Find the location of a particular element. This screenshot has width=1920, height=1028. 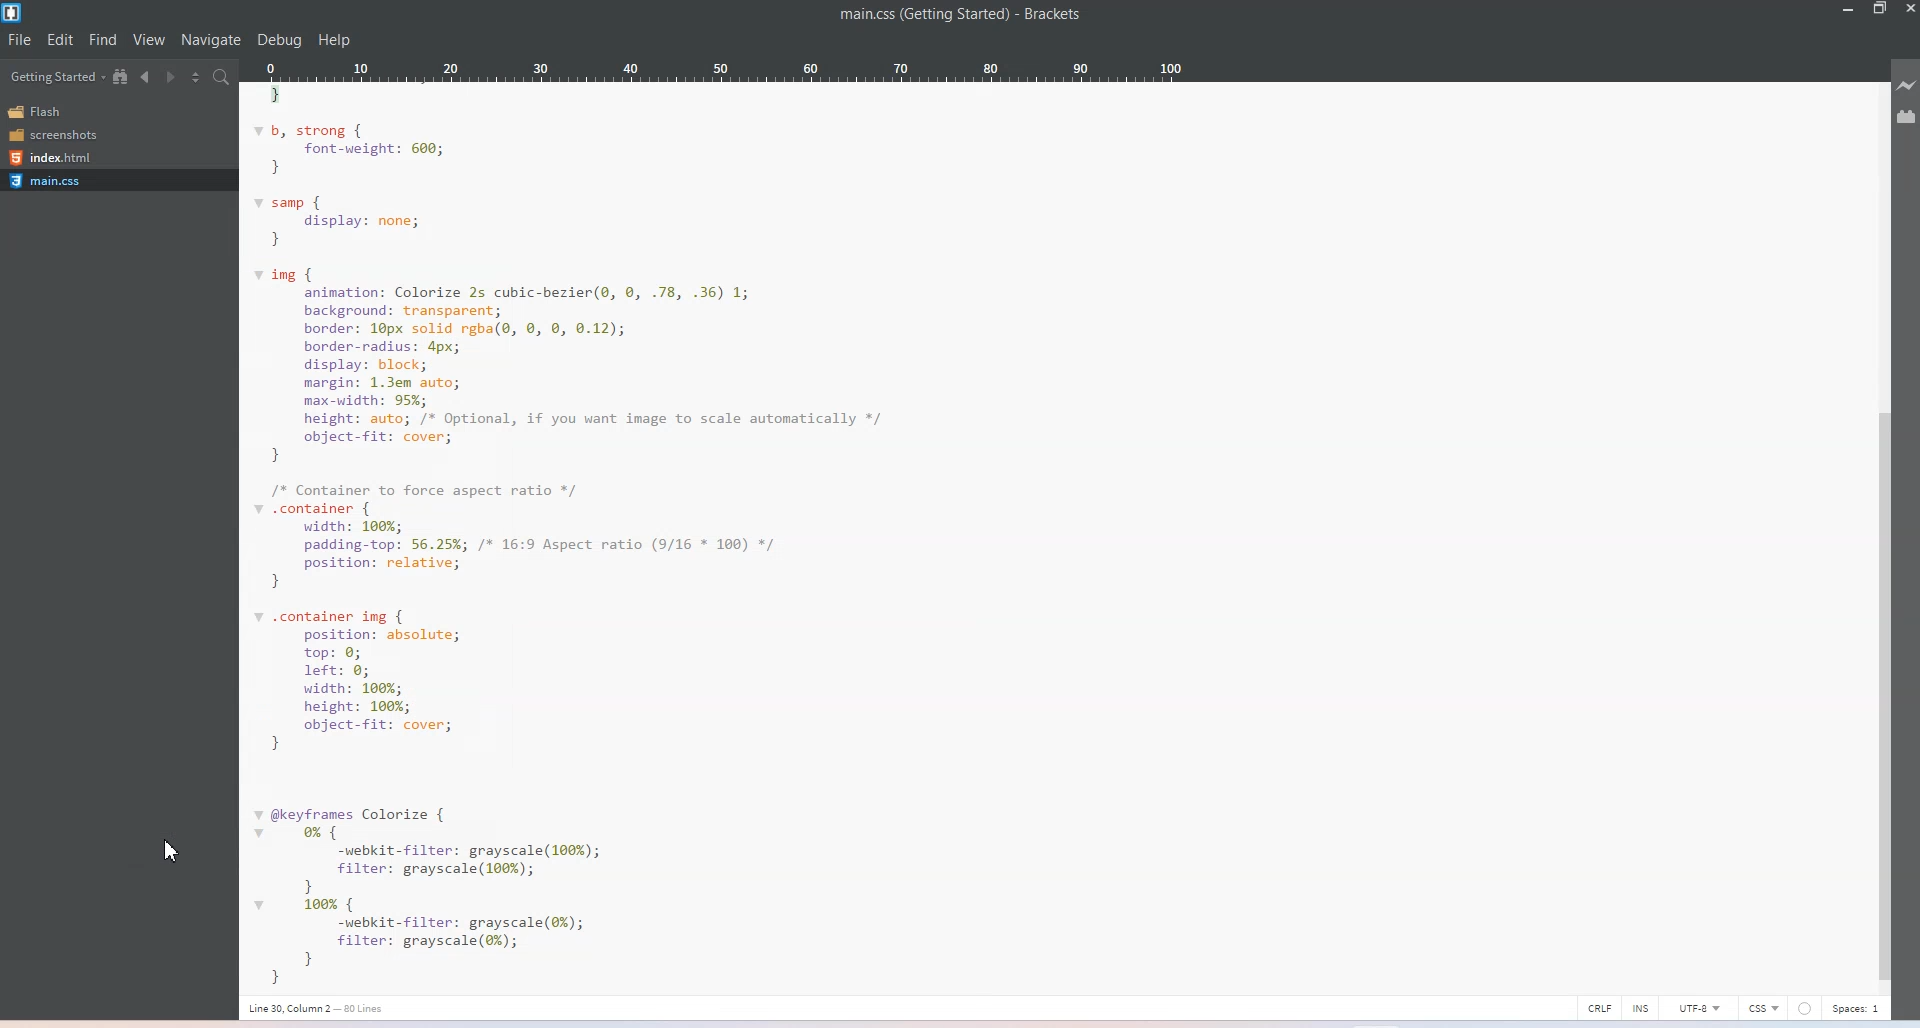

Getting started is located at coordinates (57, 76).